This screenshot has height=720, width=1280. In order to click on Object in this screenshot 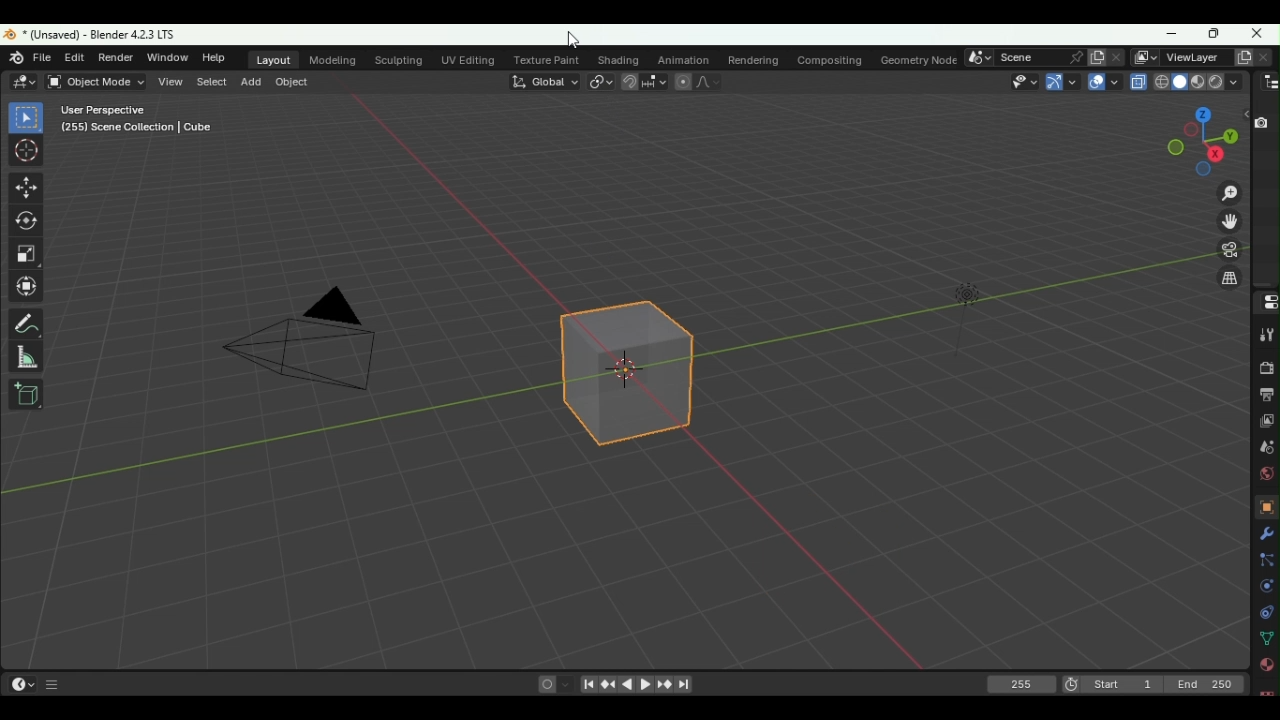, I will do `click(291, 82)`.